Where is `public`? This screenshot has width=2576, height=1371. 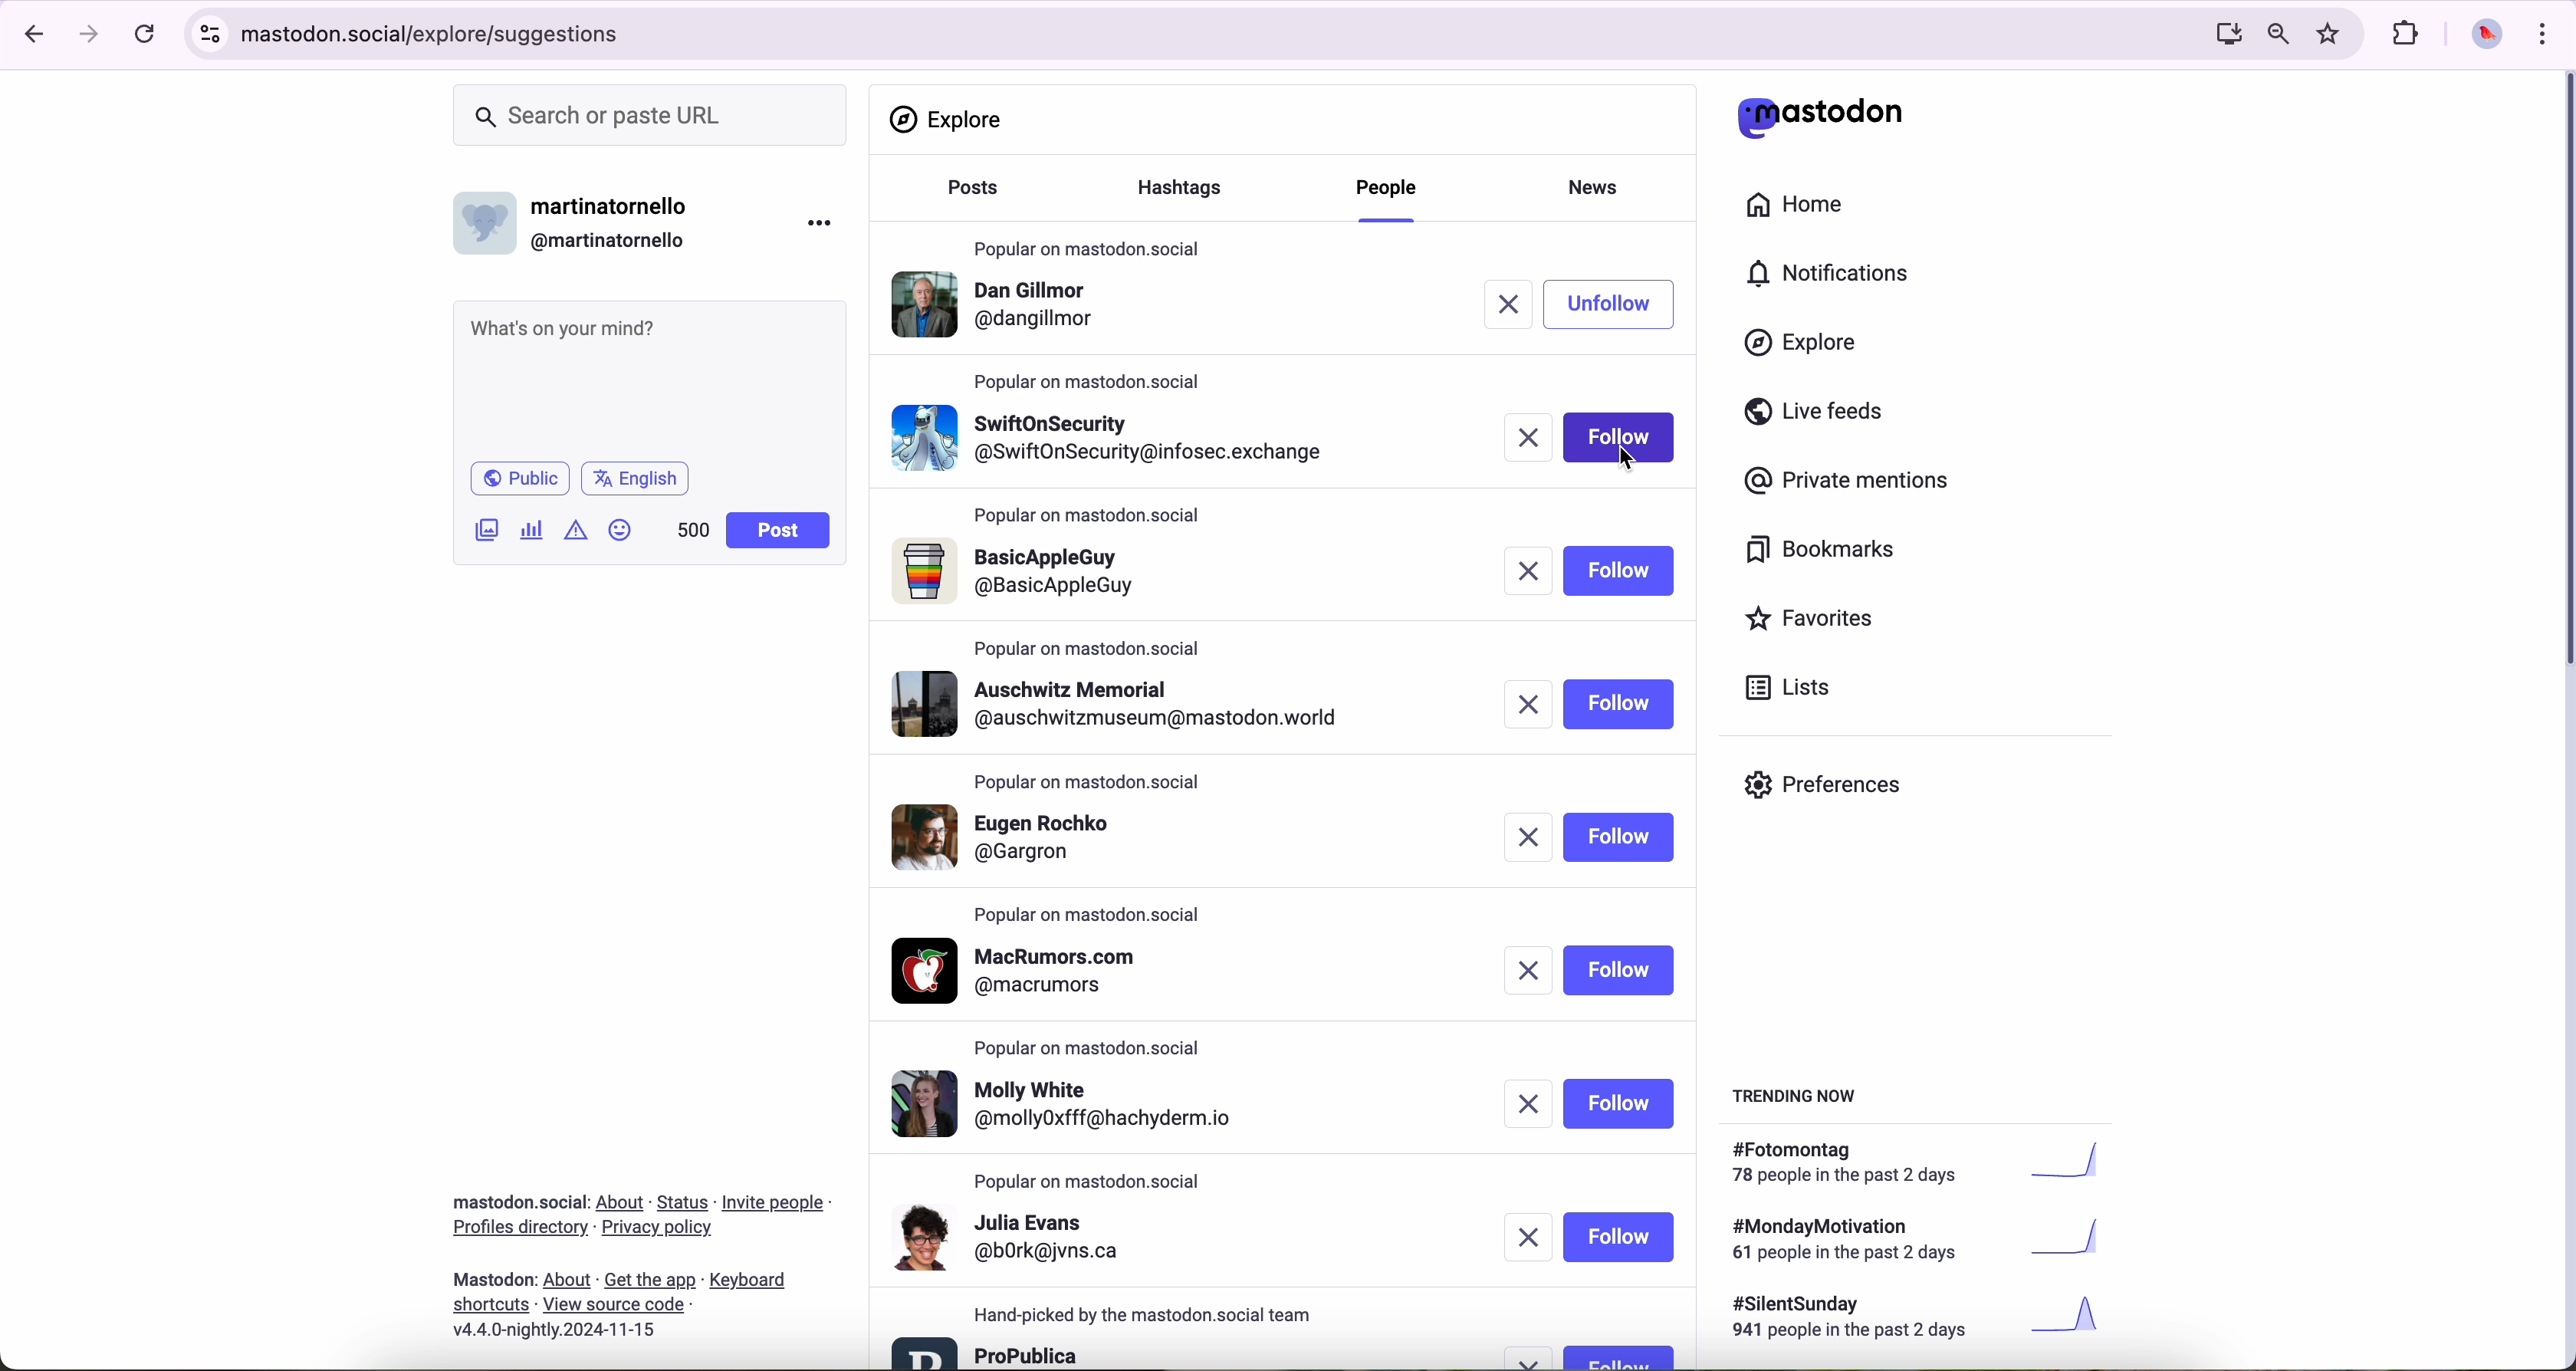
public is located at coordinates (518, 478).